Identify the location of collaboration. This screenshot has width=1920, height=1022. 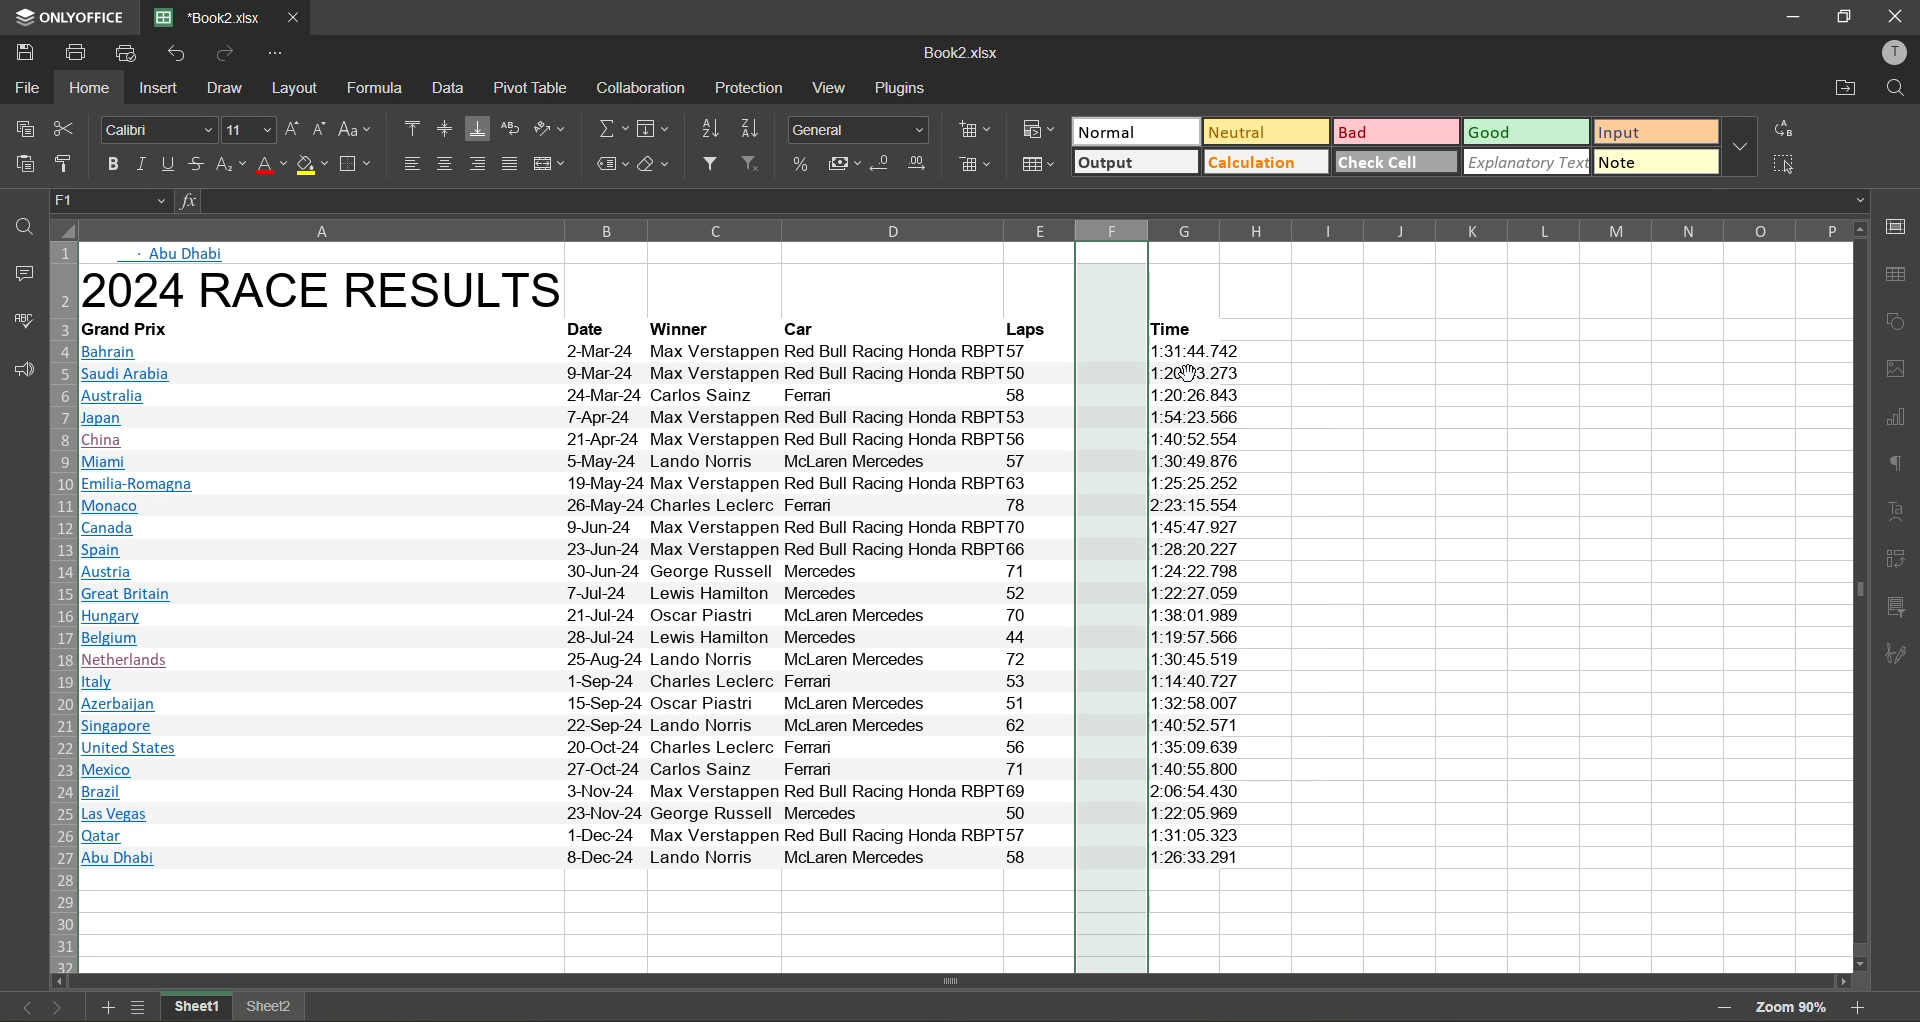
(642, 88).